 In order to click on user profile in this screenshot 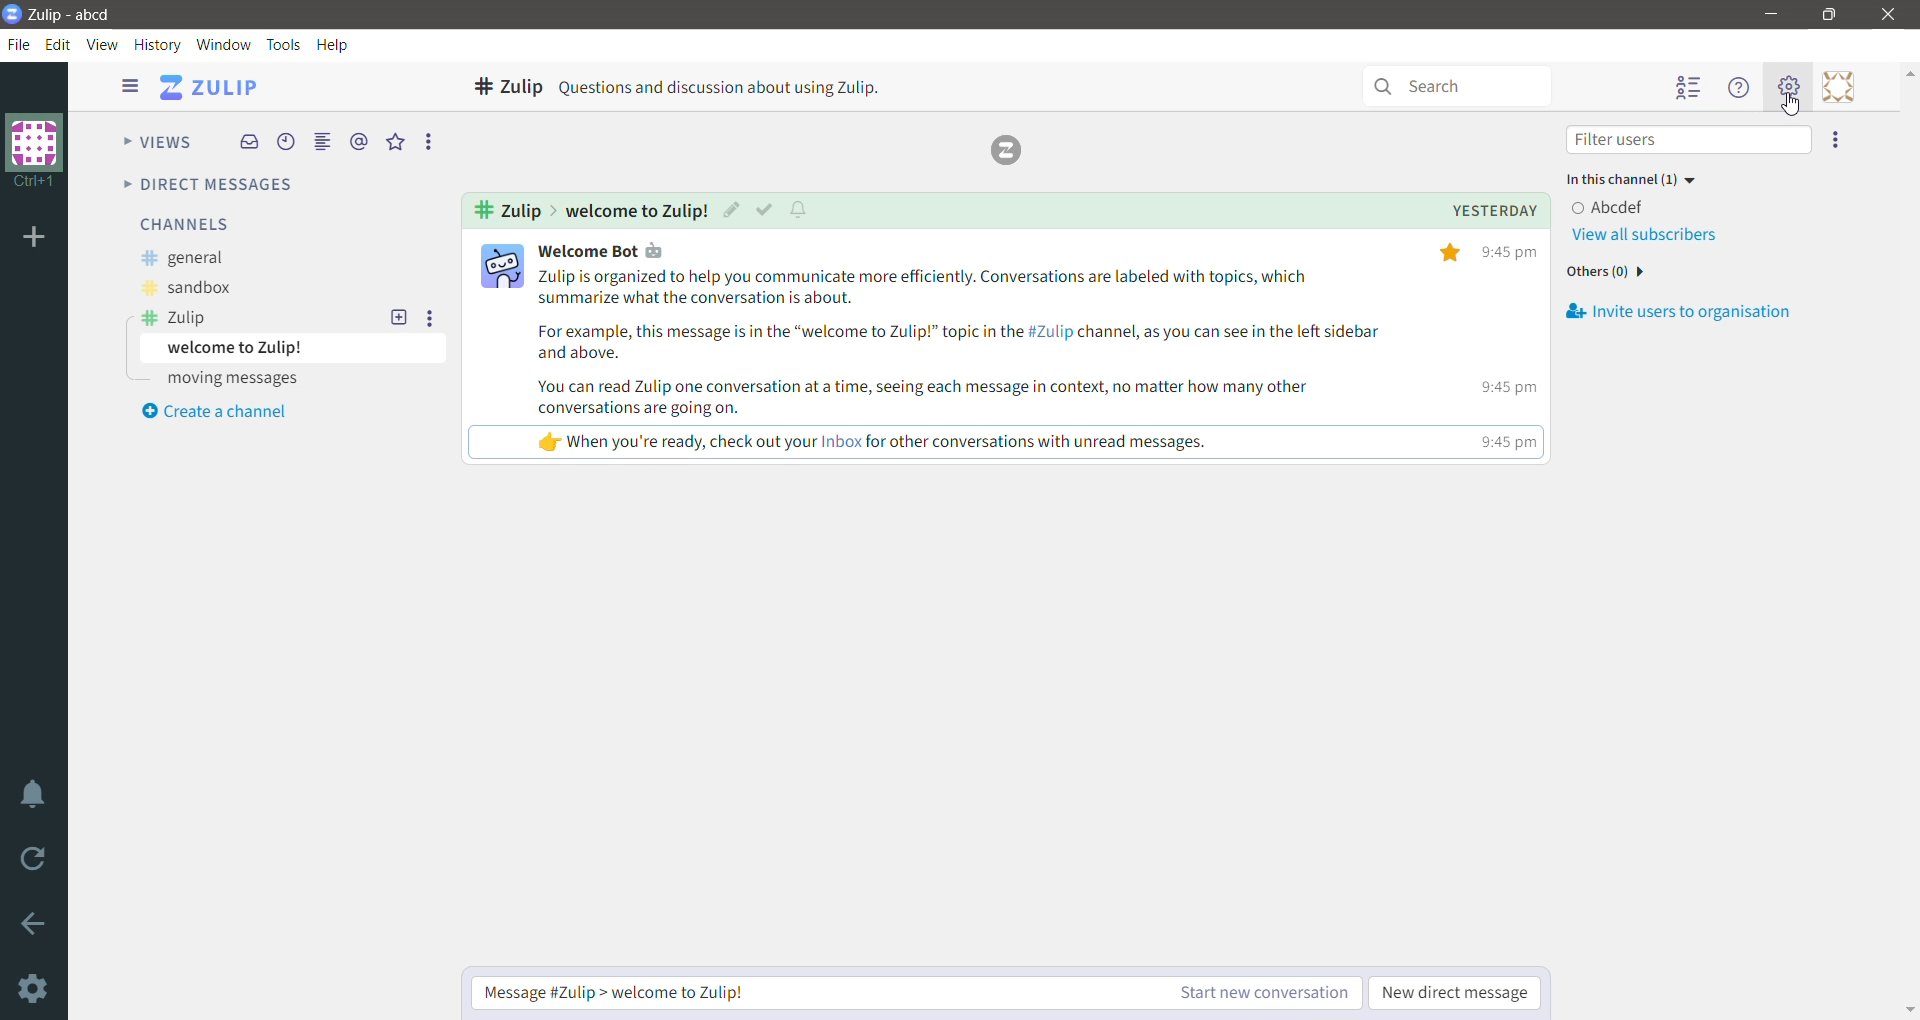, I will do `click(503, 266)`.